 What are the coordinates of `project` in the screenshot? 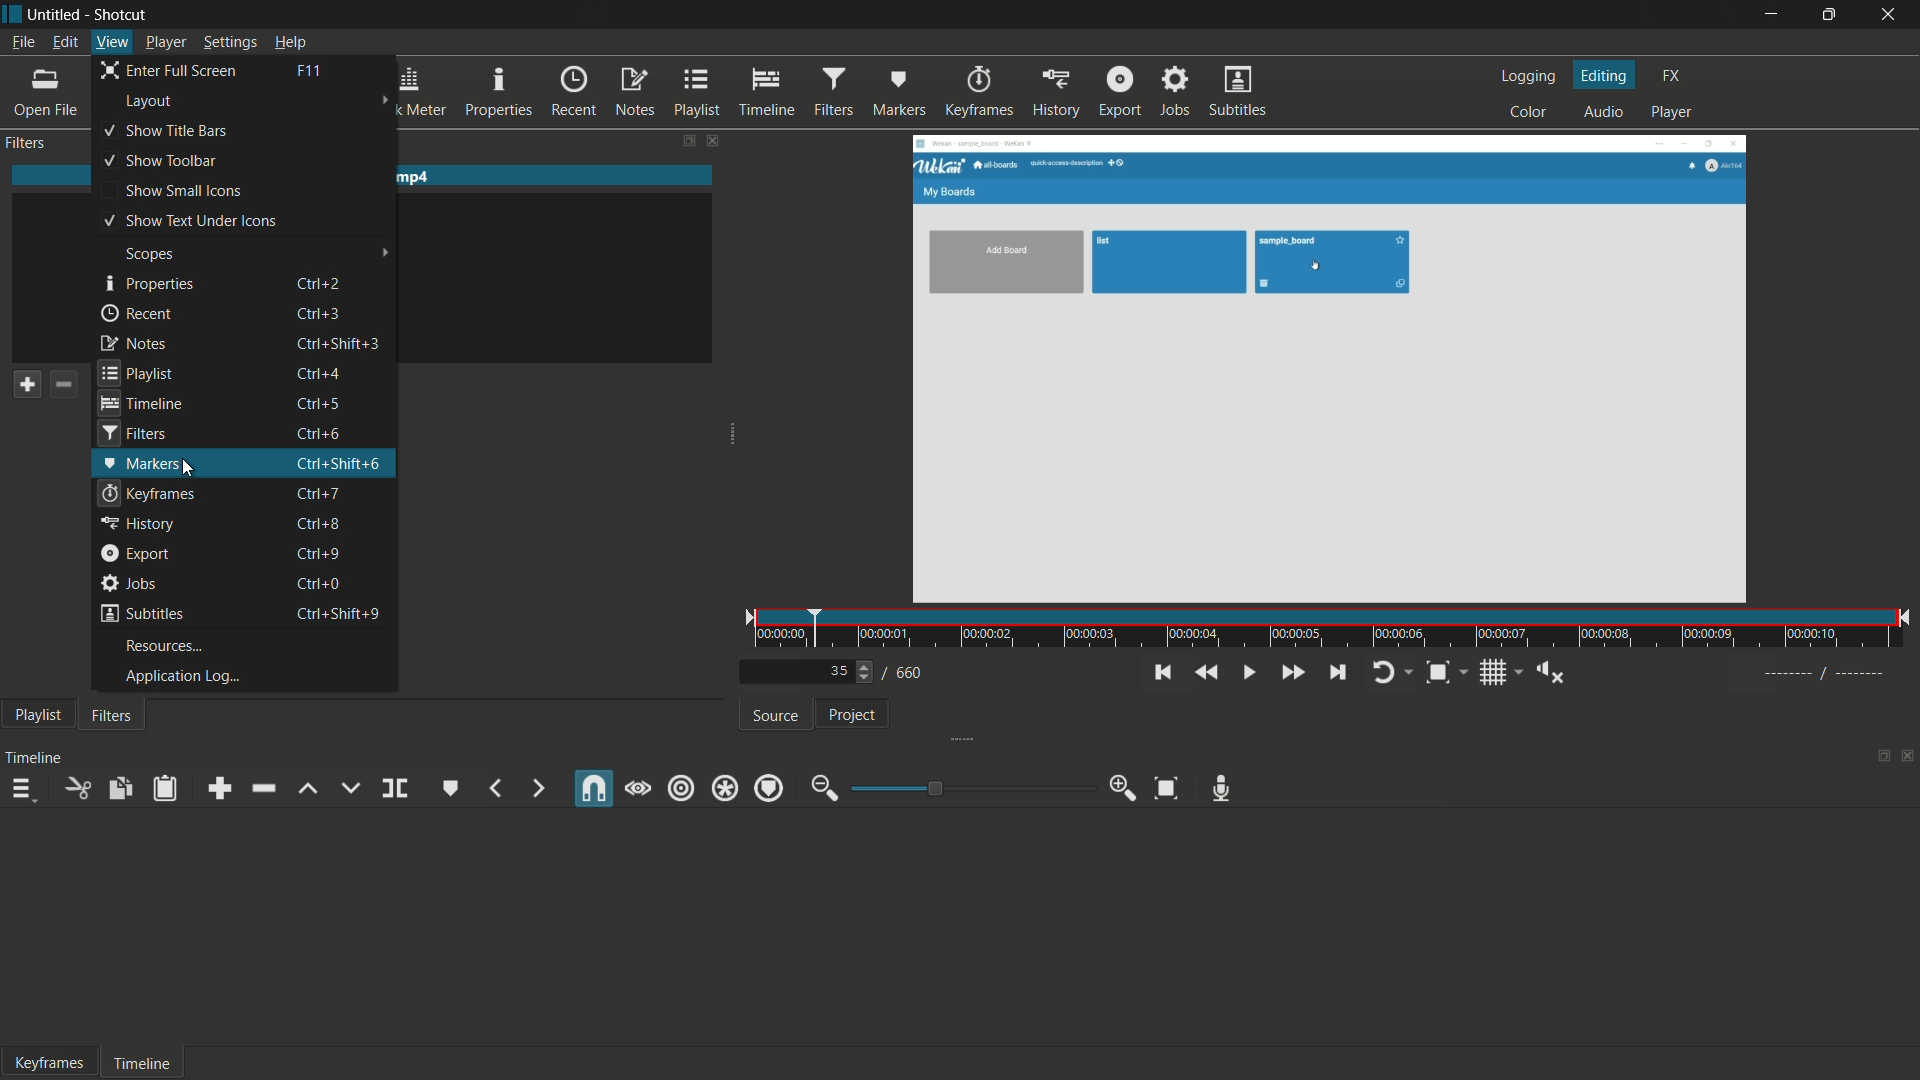 It's located at (853, 719).